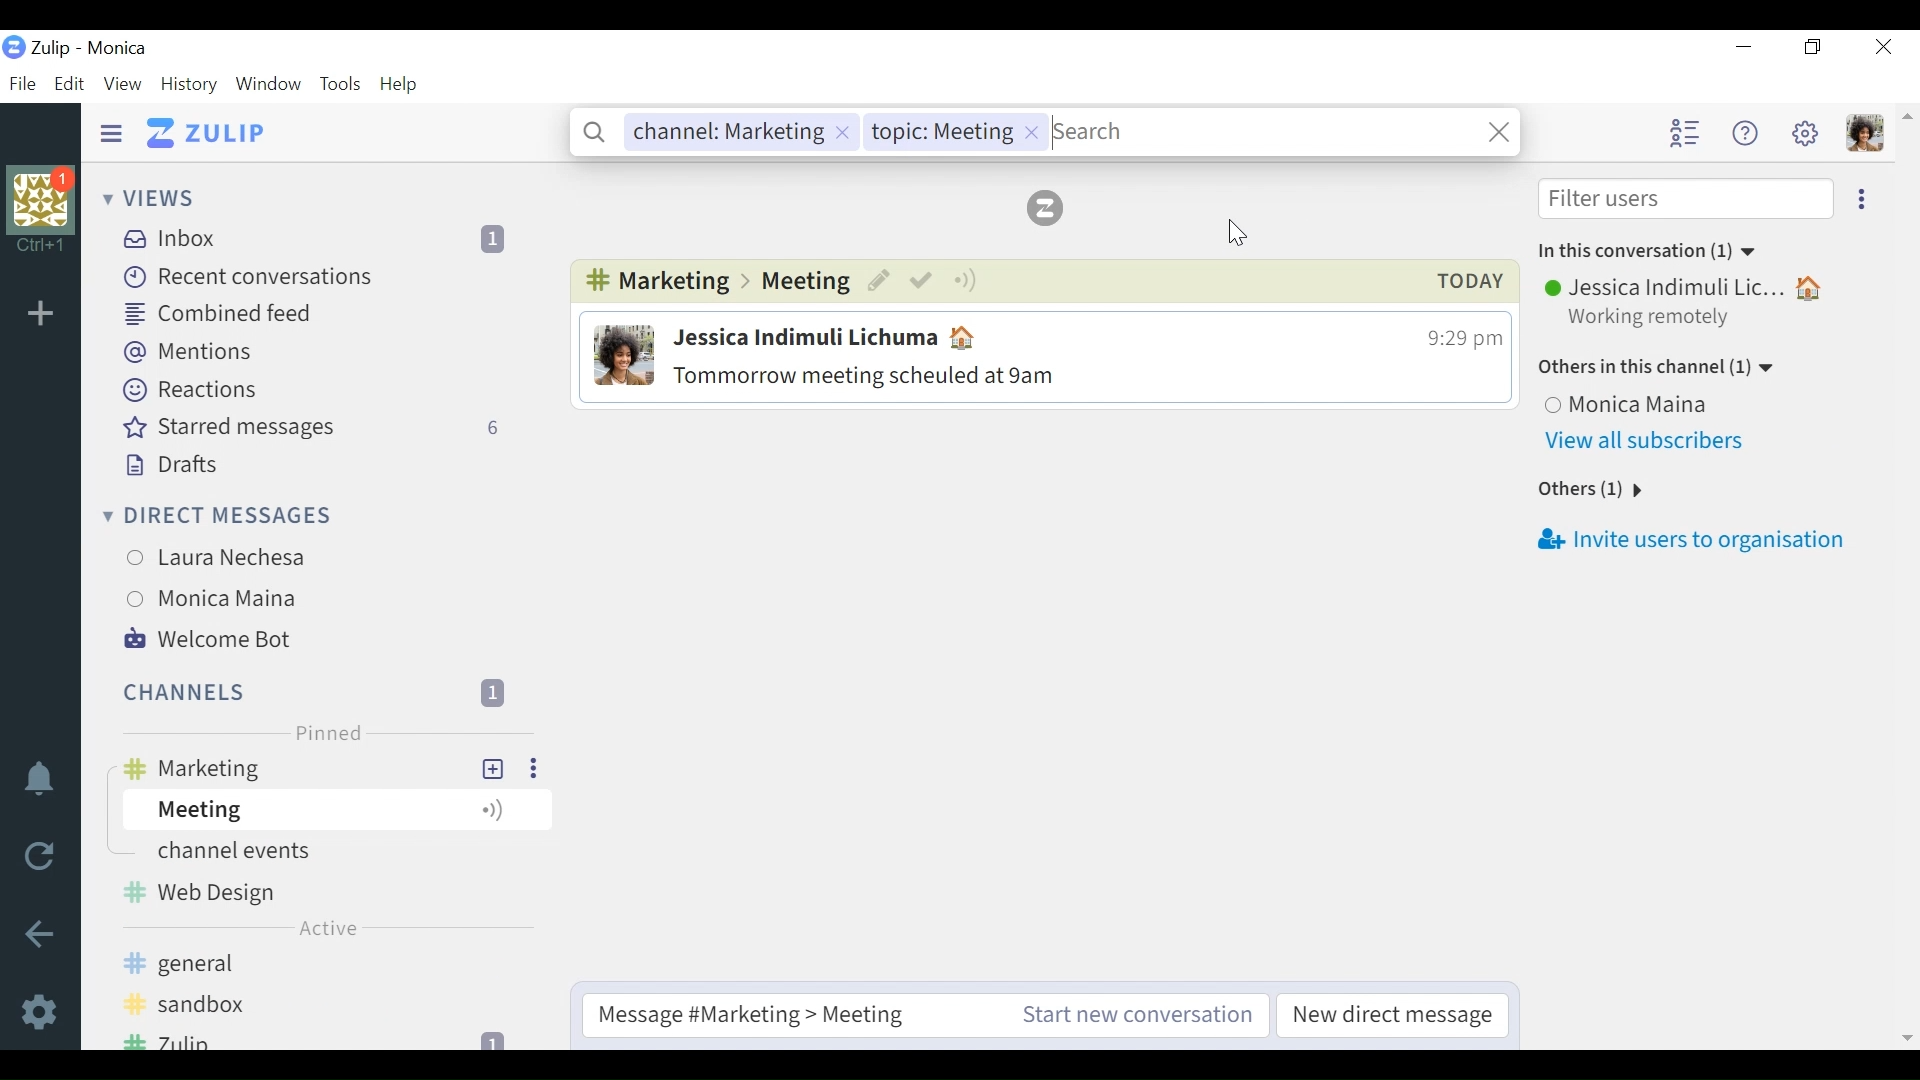 The height and width of the screenshot is (1080, 1920). Describe the element at coordinates (1636, 407) in the screenshot. I see `Monica Maina` at that location.